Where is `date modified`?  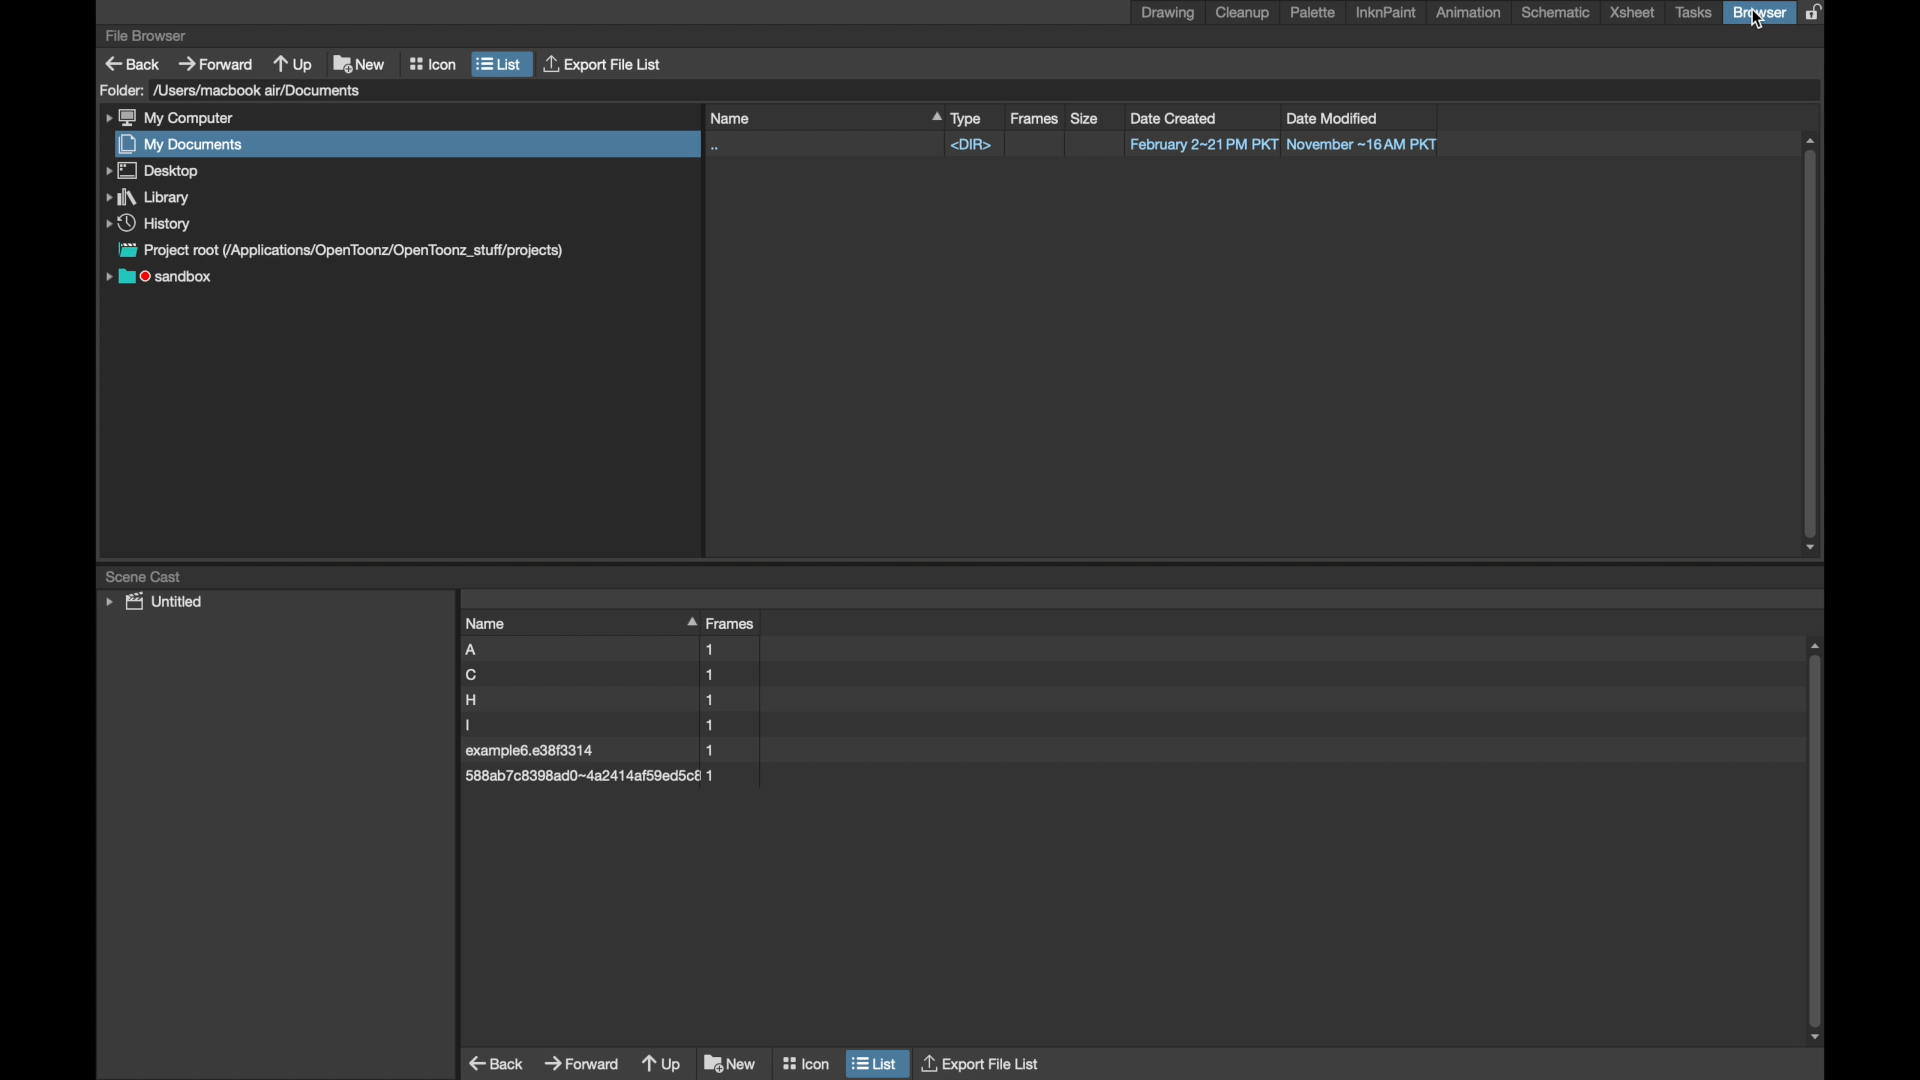 date modified is located at coordinates (1341, 116).